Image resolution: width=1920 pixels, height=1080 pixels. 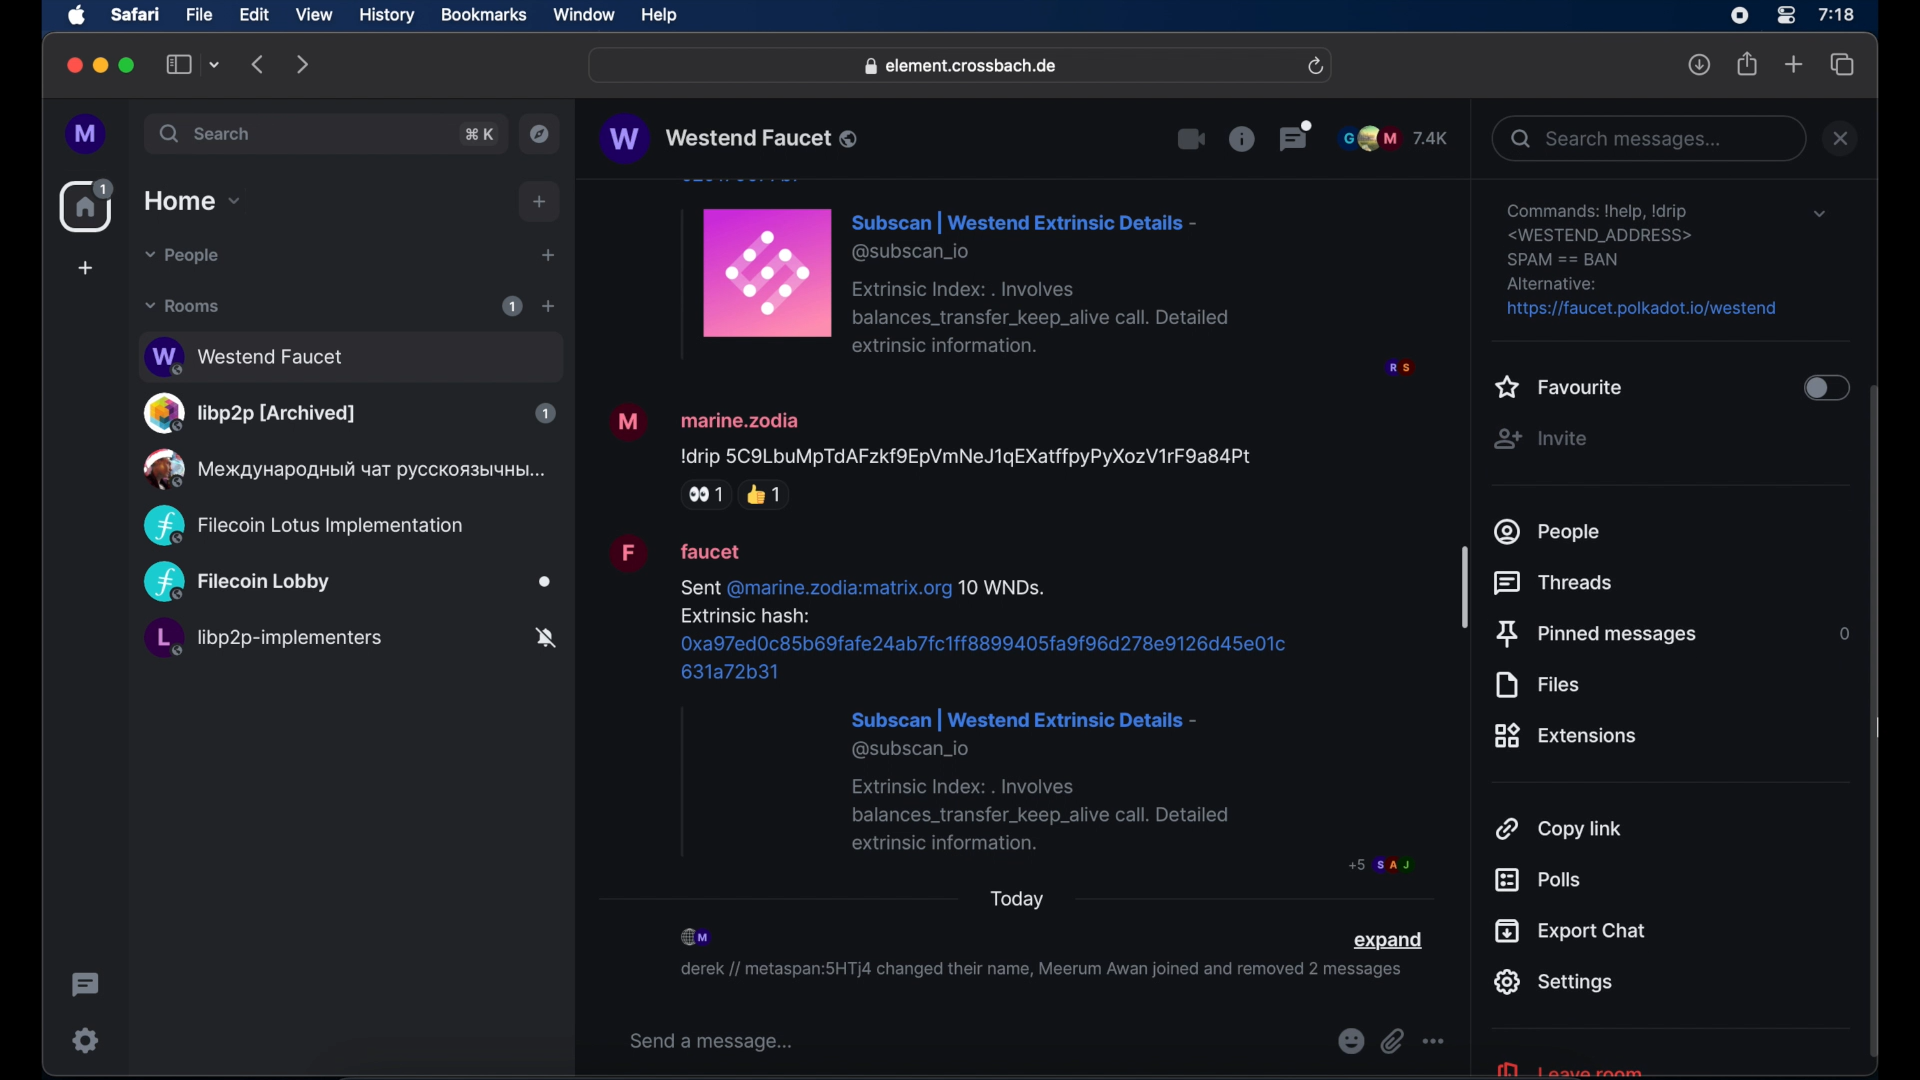 I want to click on information, so click(x=1241, y=138).